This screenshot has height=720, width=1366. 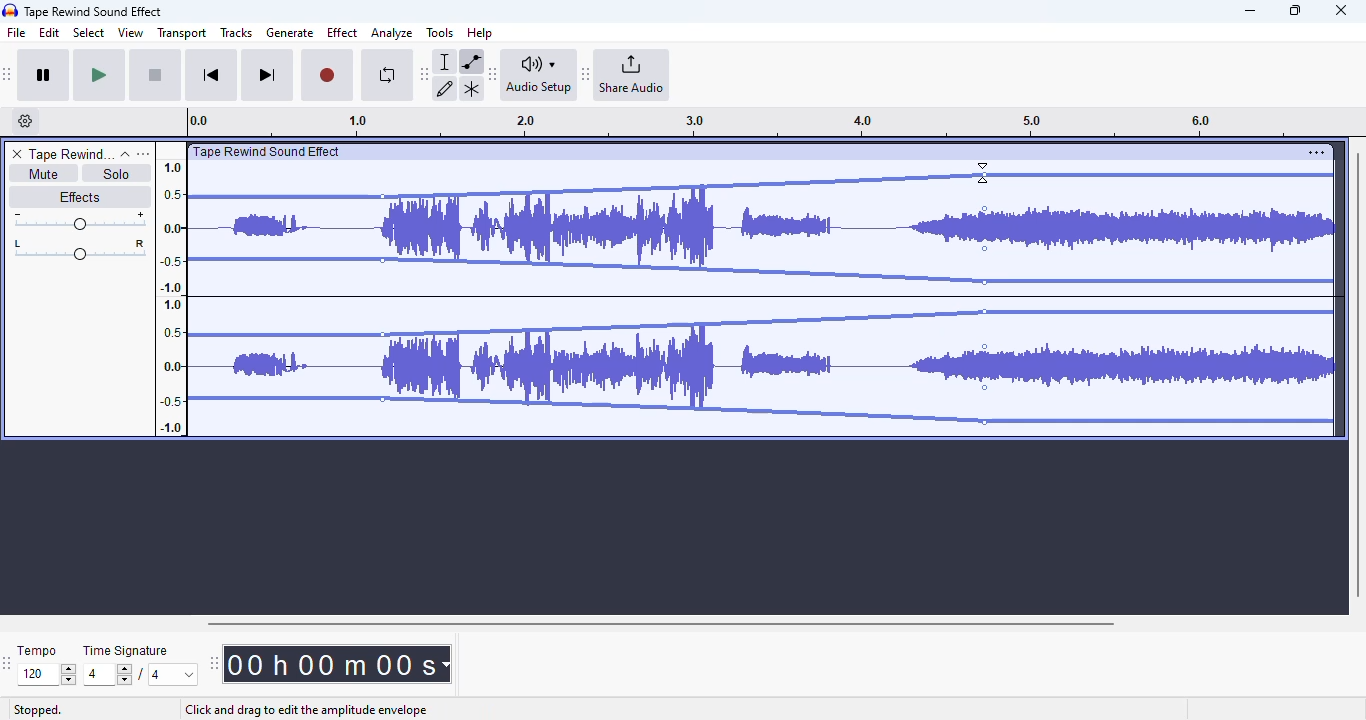 I want to click on Move audacity share audio toolbar, so click(x=586, y=75).